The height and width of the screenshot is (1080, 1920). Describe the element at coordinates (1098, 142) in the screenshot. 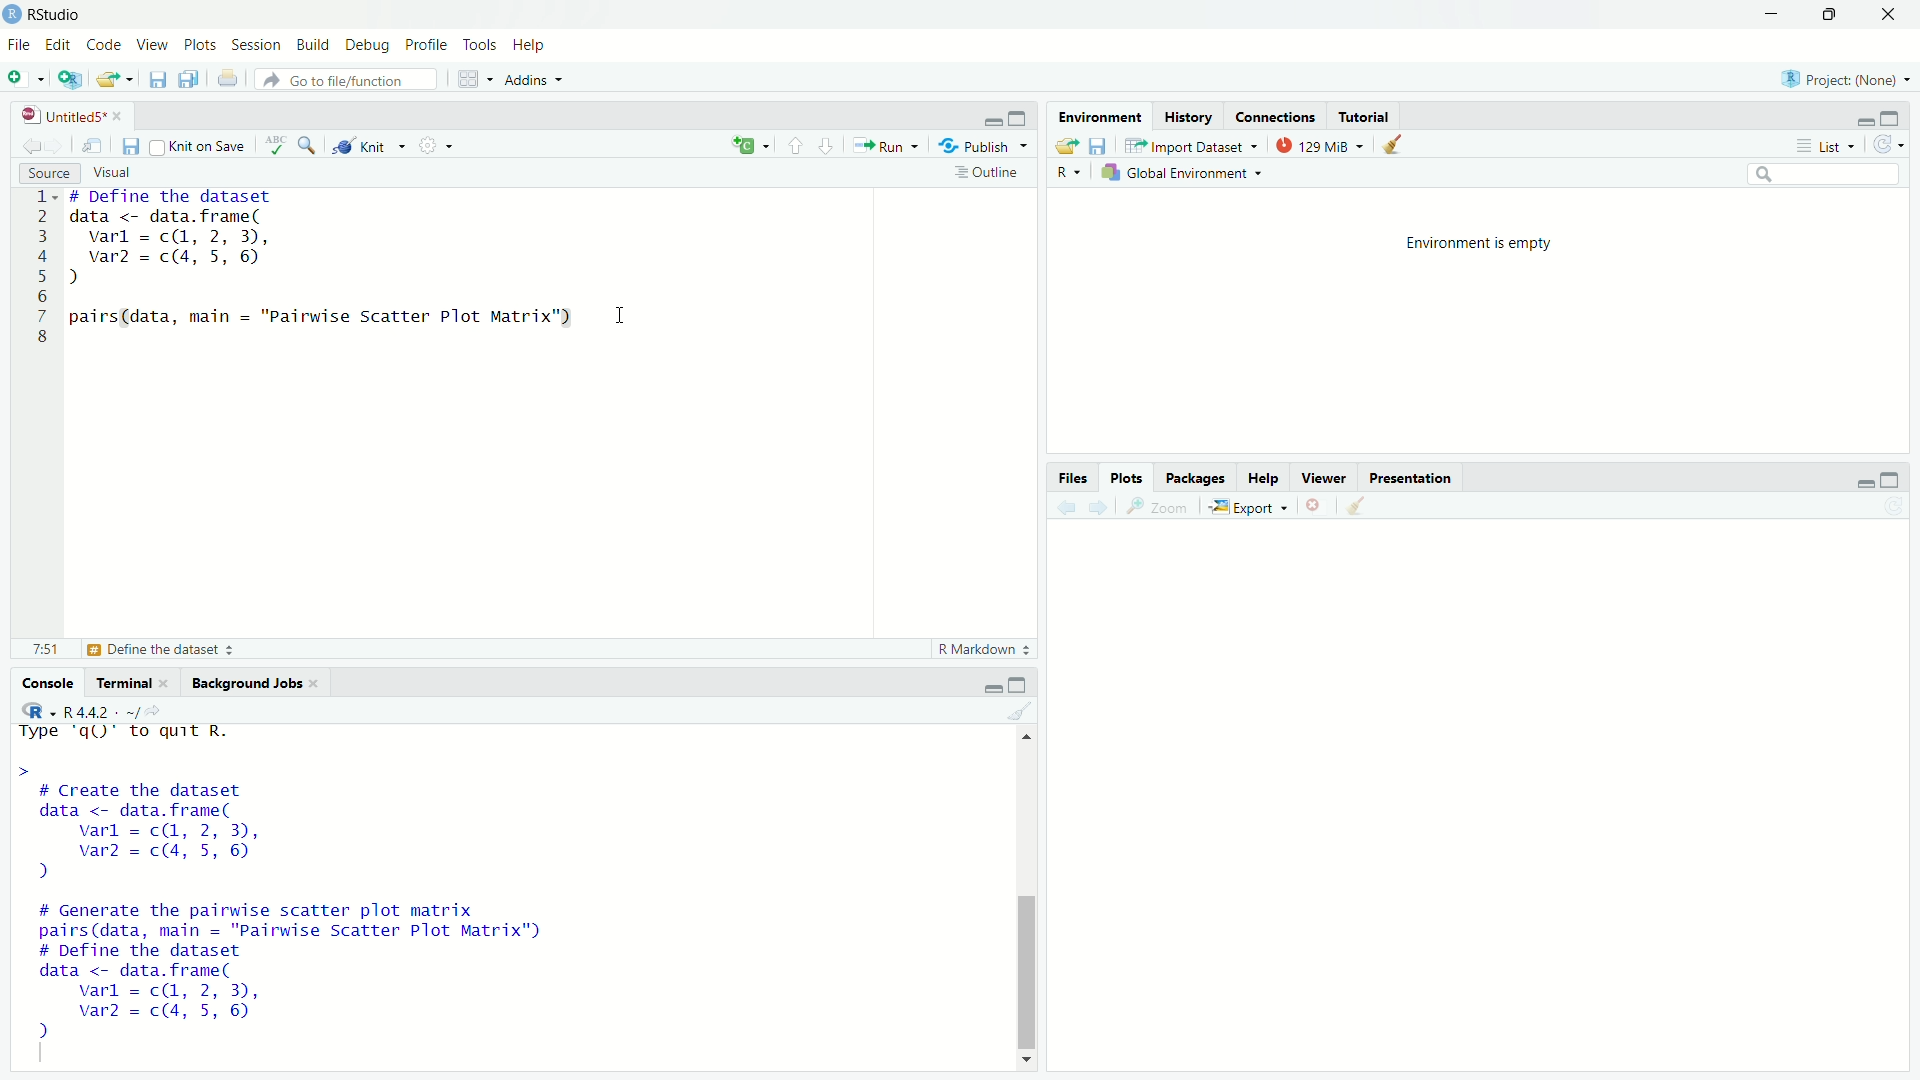

I see `Save workspace as` at that location.